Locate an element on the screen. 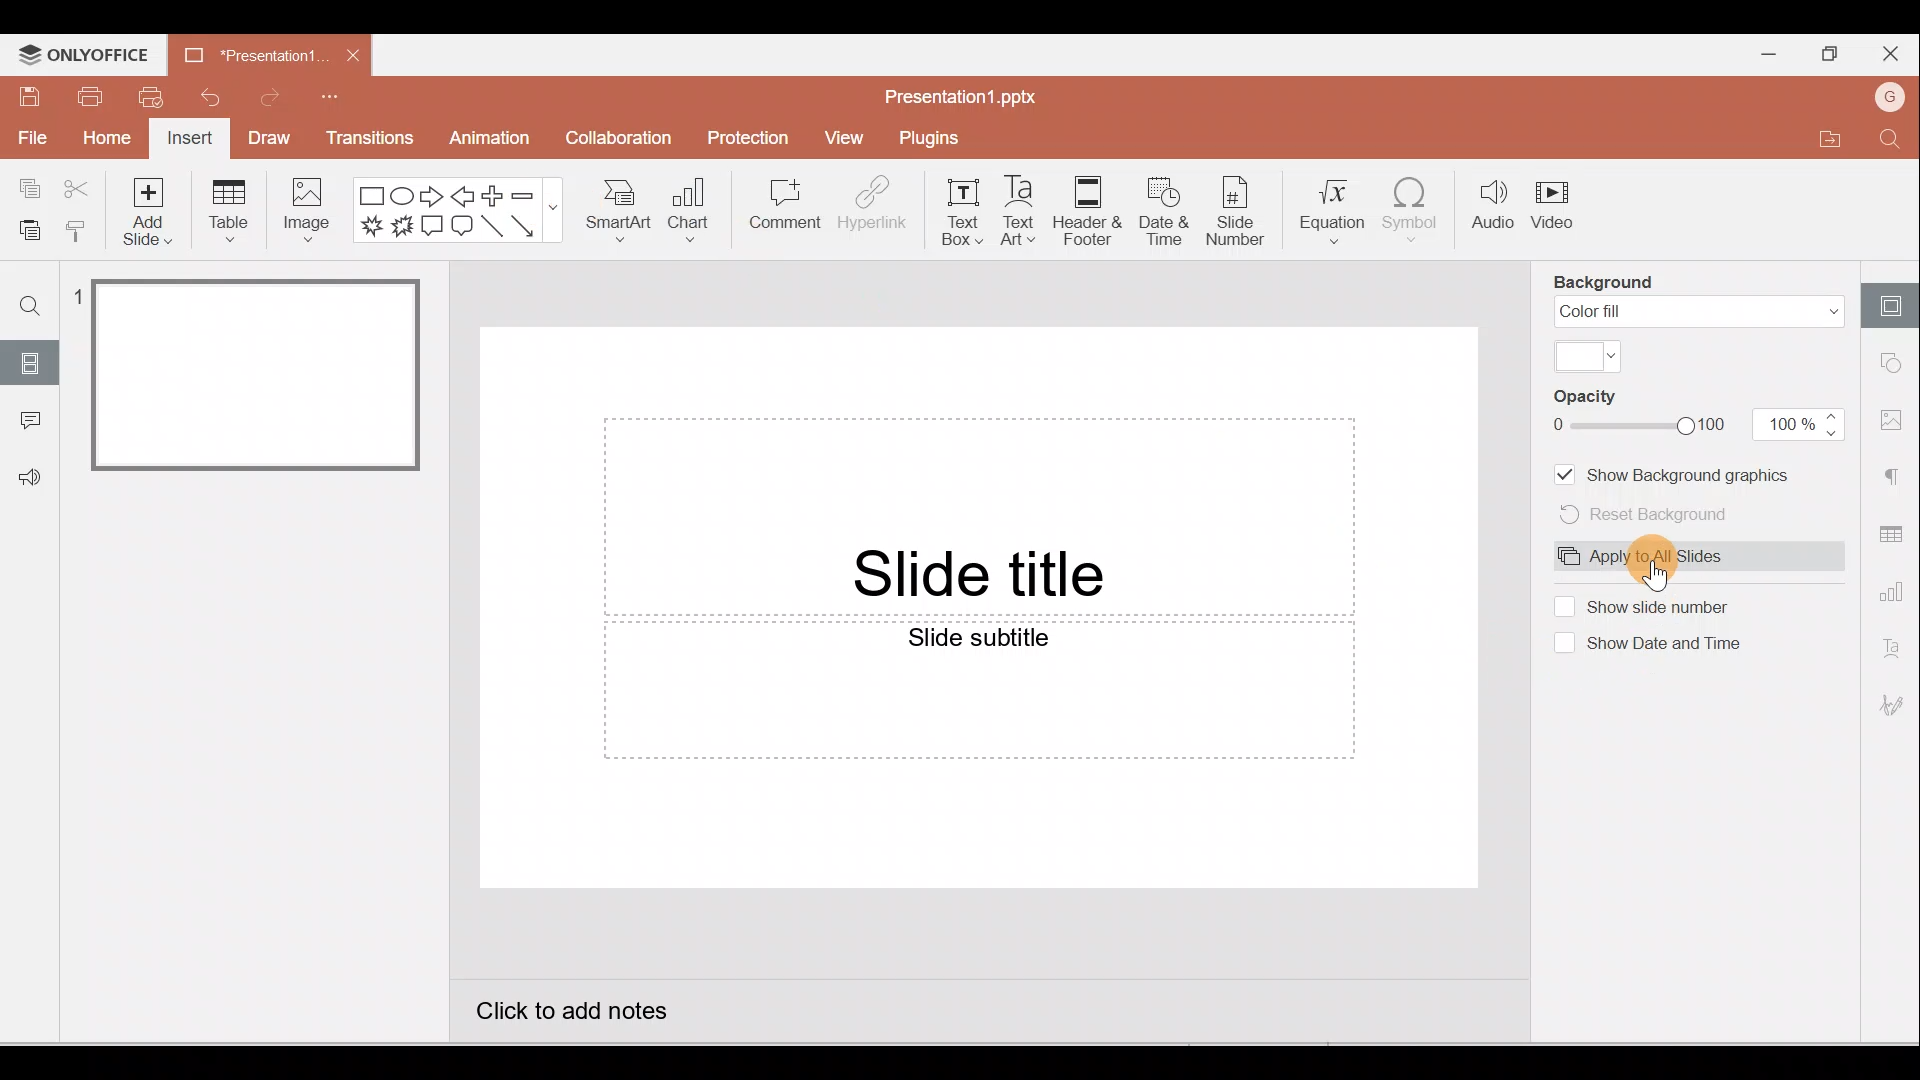 The width and height of the screenshot is (1920, 1080). Right arrow is located at coordinates (432, 195).